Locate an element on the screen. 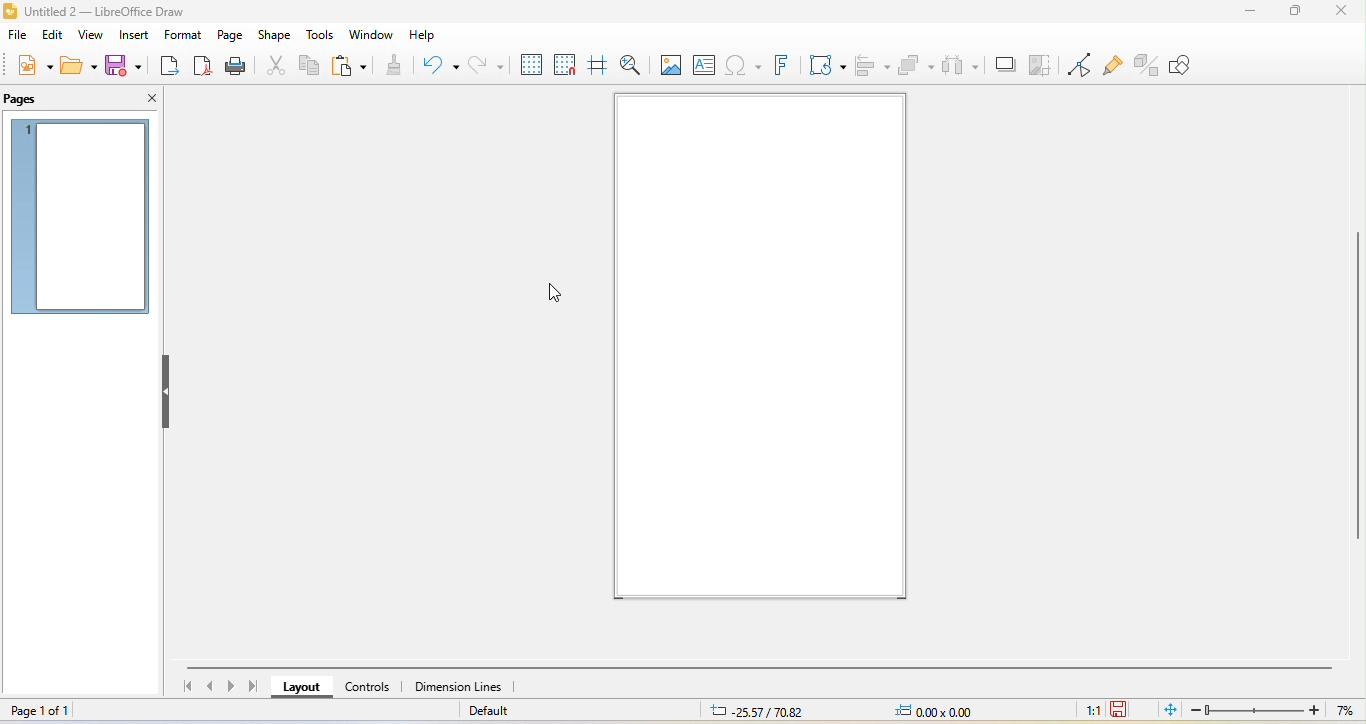 This screenshot has width=1366, height=724. zoom and pan is located at coordinates (628, 65).